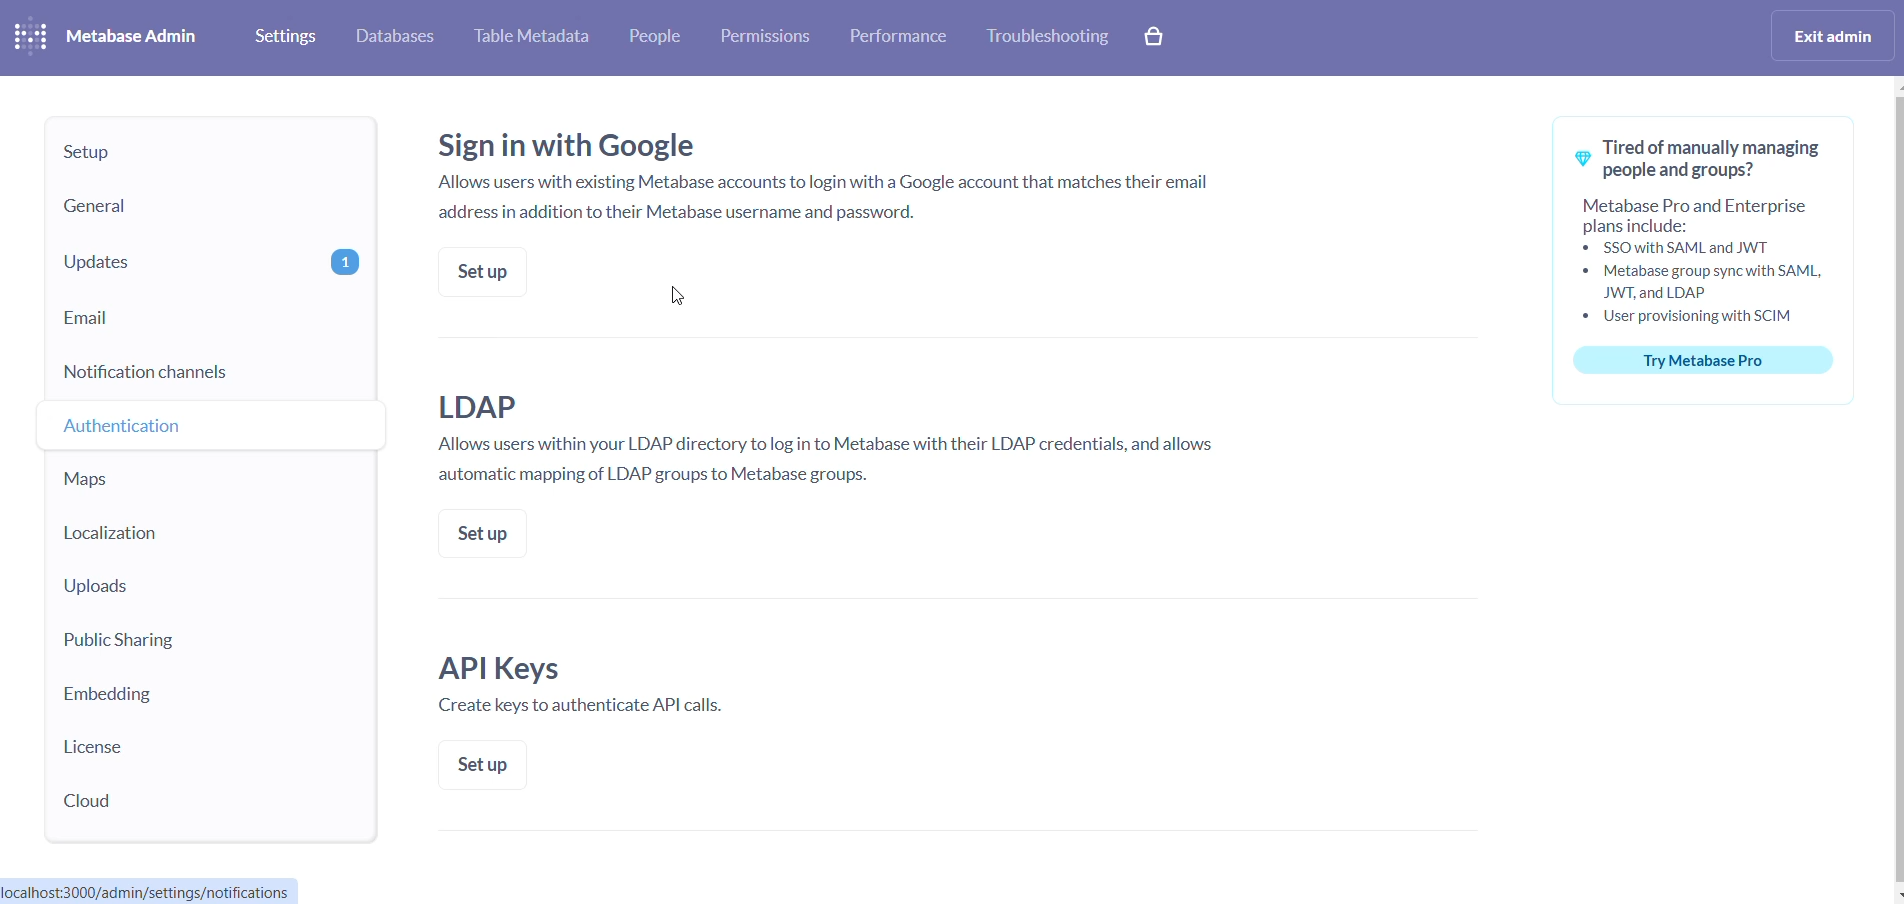  I want to click on EXIT ADMIN, so click(1832, 36).